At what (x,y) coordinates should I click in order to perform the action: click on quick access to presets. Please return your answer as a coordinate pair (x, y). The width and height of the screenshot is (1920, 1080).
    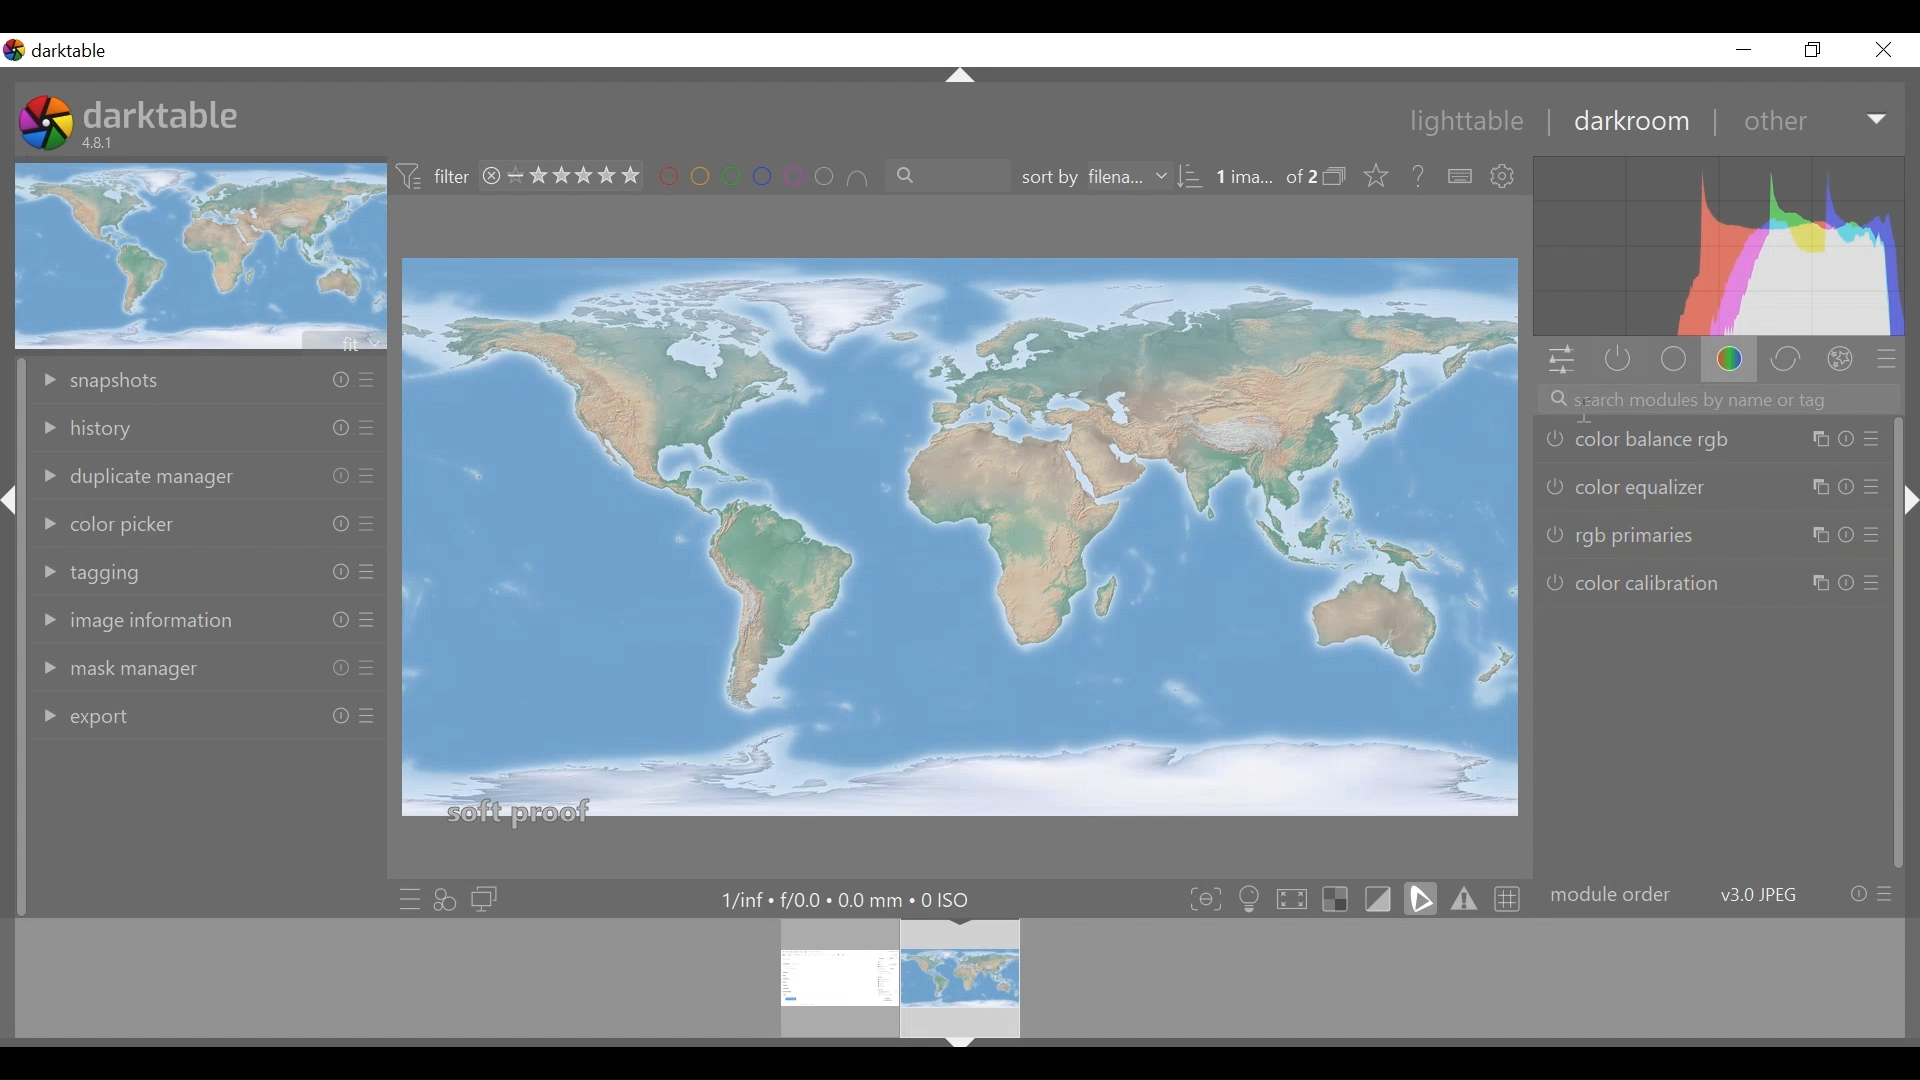
    Looking at the image, I should click on (409, 899).